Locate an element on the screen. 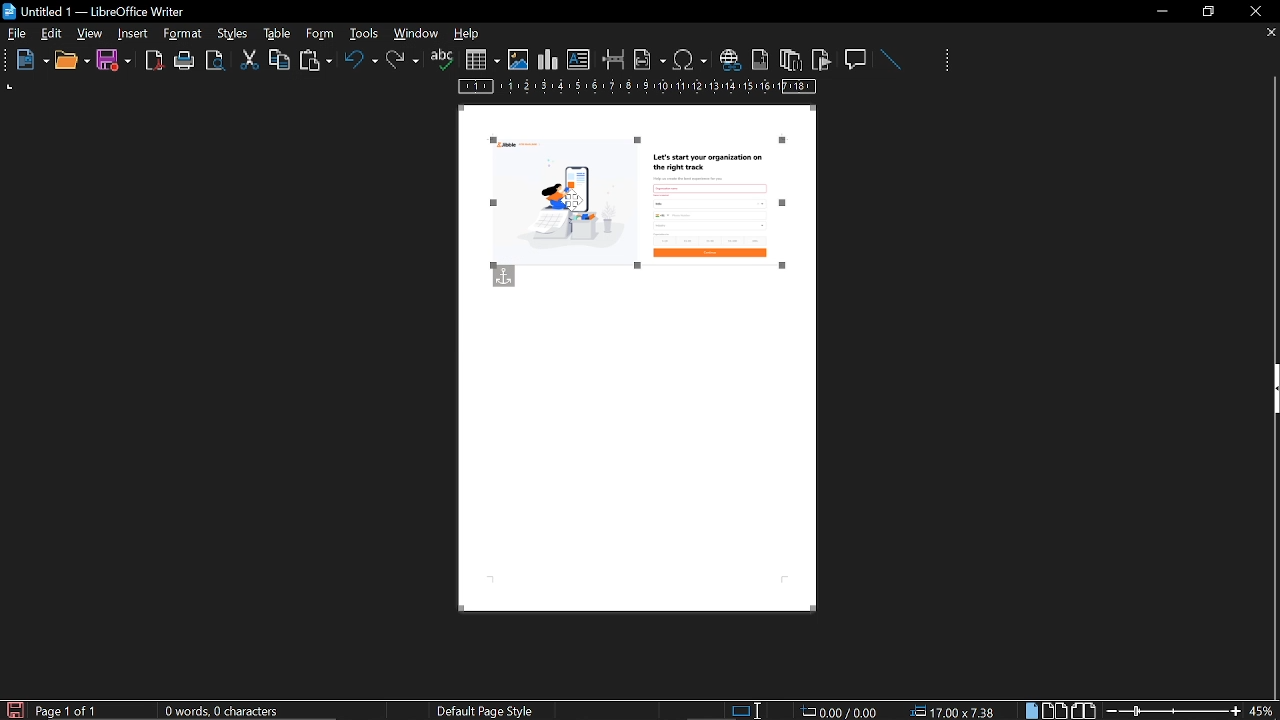 This screenshot has width=1280, height=720. redo is located at coordinates (403, 60).